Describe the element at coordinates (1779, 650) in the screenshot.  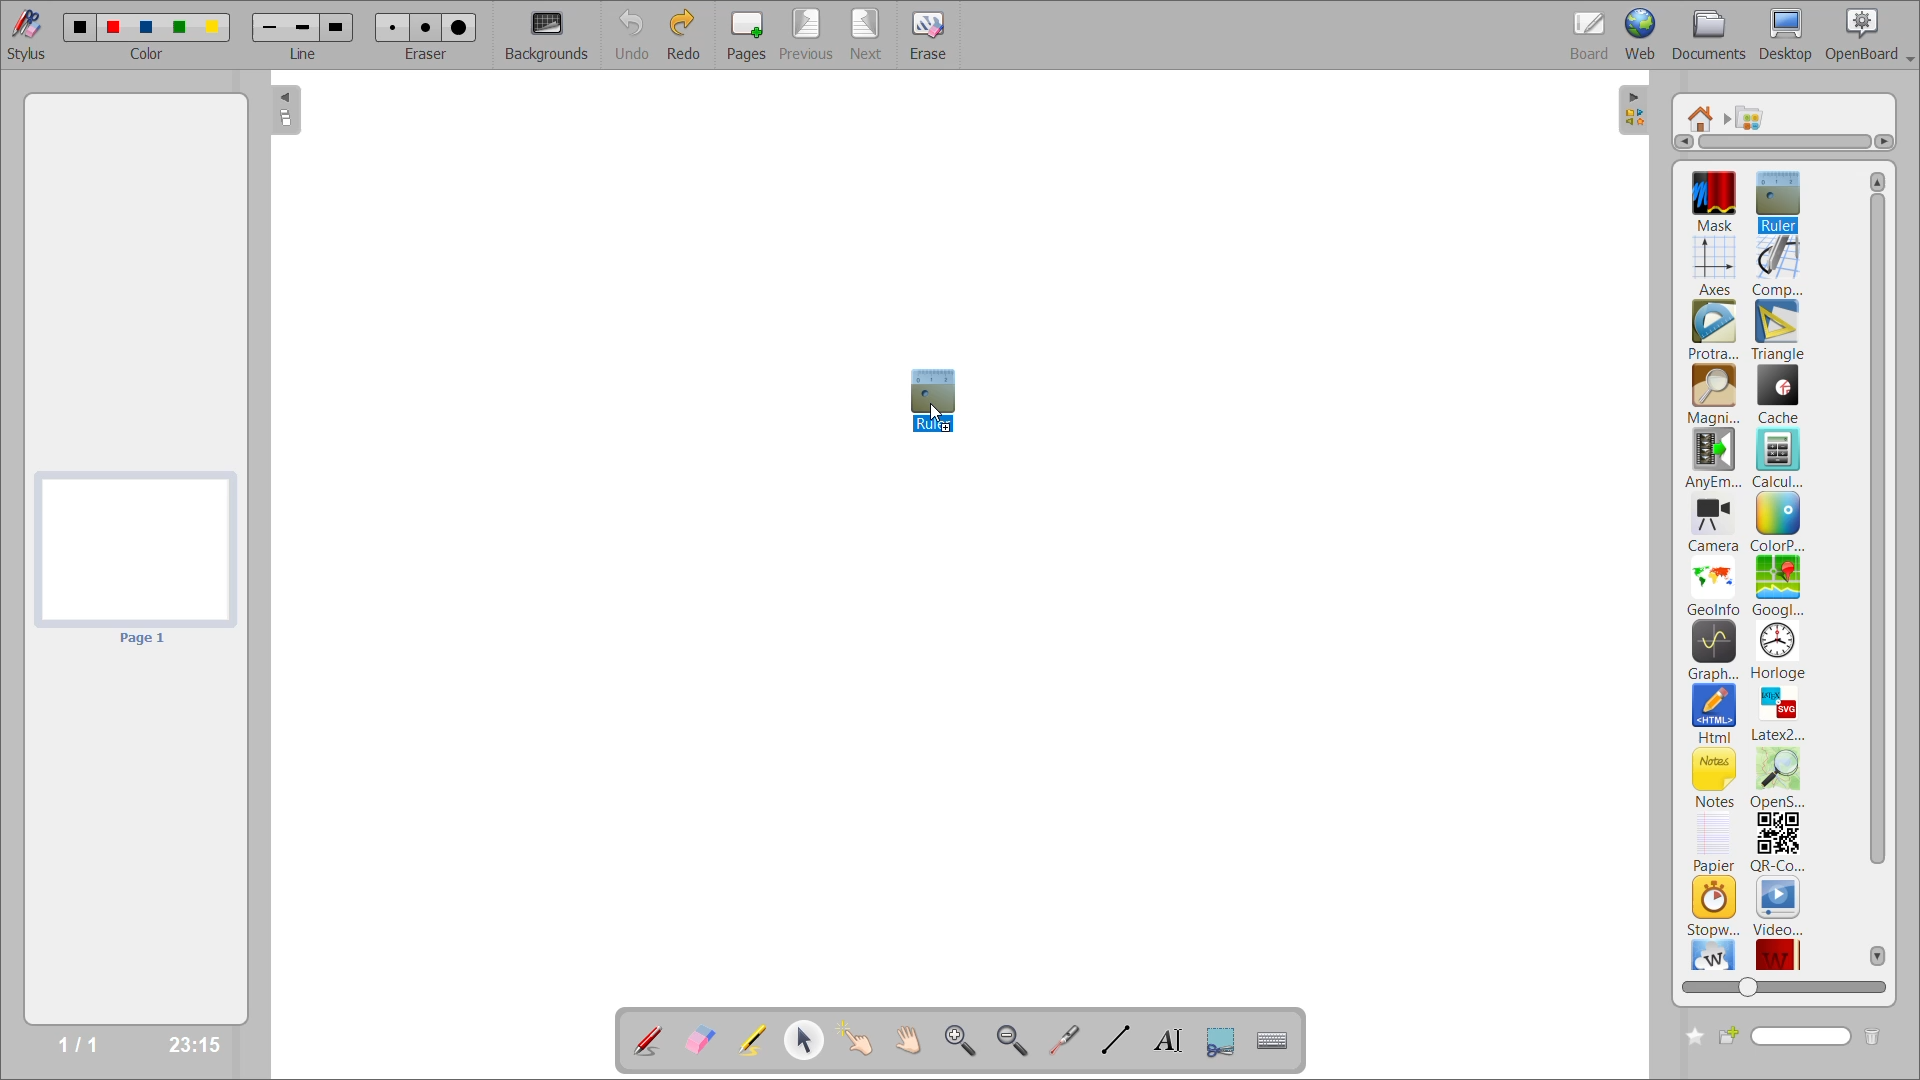
I see `horloge` at that location.